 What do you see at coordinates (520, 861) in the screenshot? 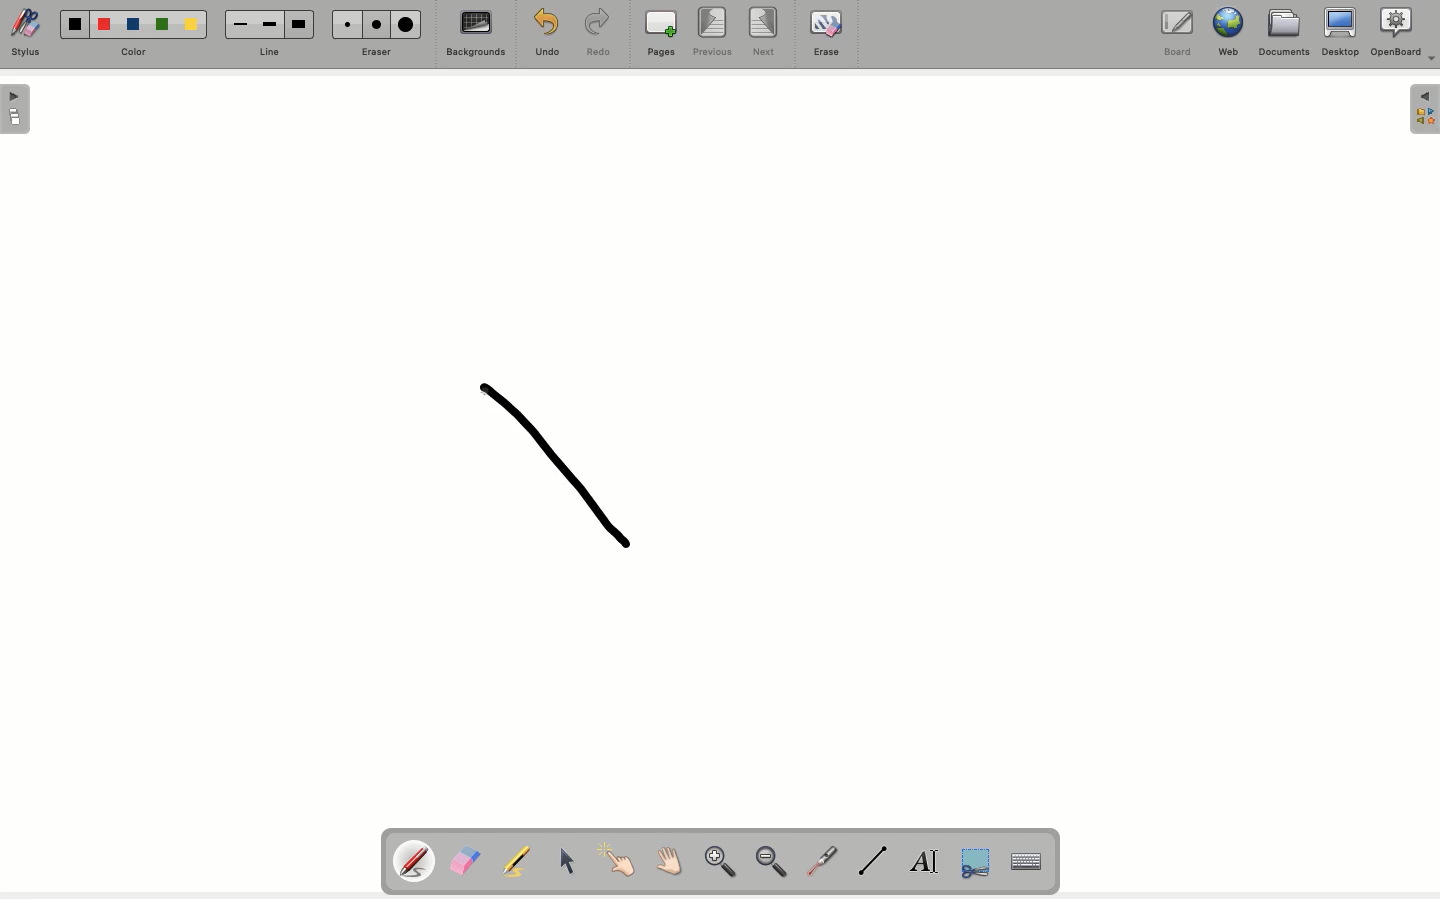
I see `Highlighter` at bounding box center [520, 861].